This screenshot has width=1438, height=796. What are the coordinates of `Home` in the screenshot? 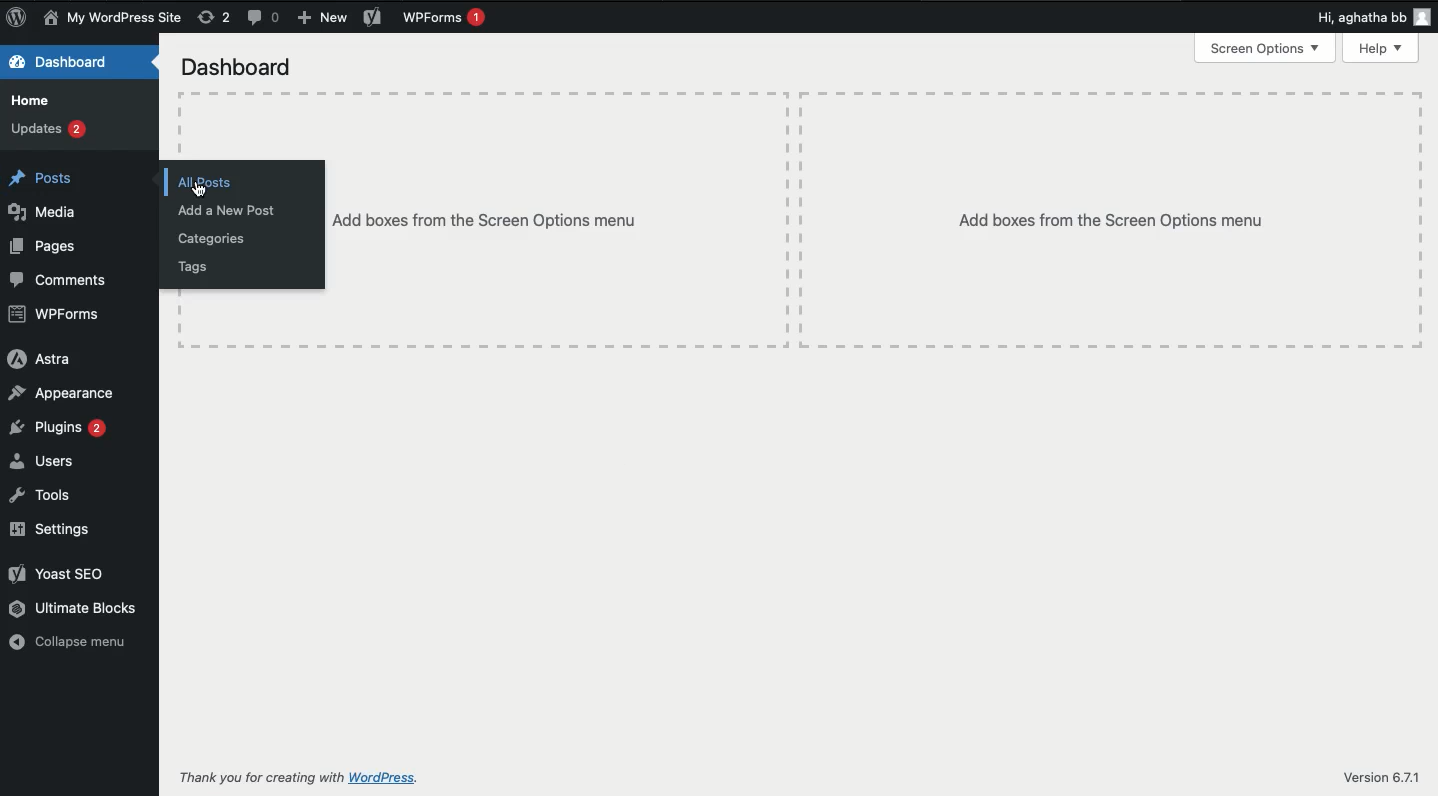 It's located at (36, 101).